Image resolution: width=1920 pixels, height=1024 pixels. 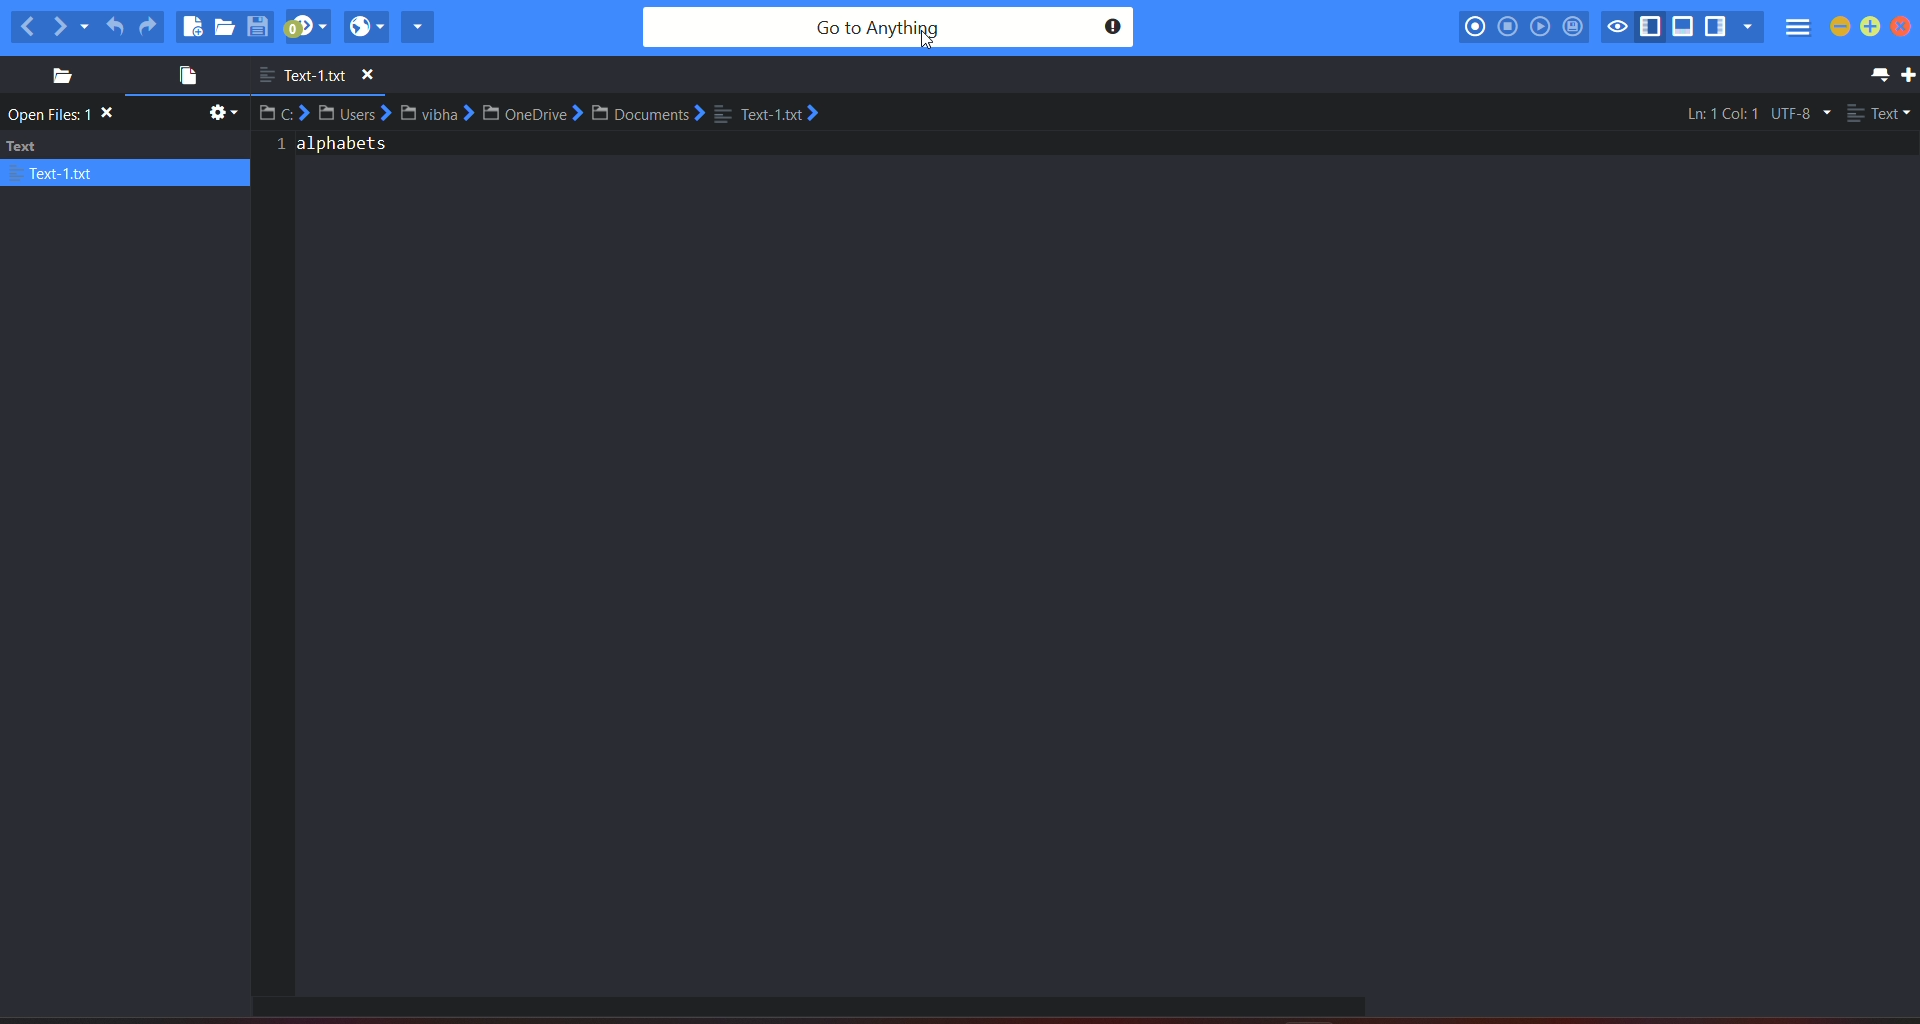 I want to click on file path, so click(x=547, y=114).